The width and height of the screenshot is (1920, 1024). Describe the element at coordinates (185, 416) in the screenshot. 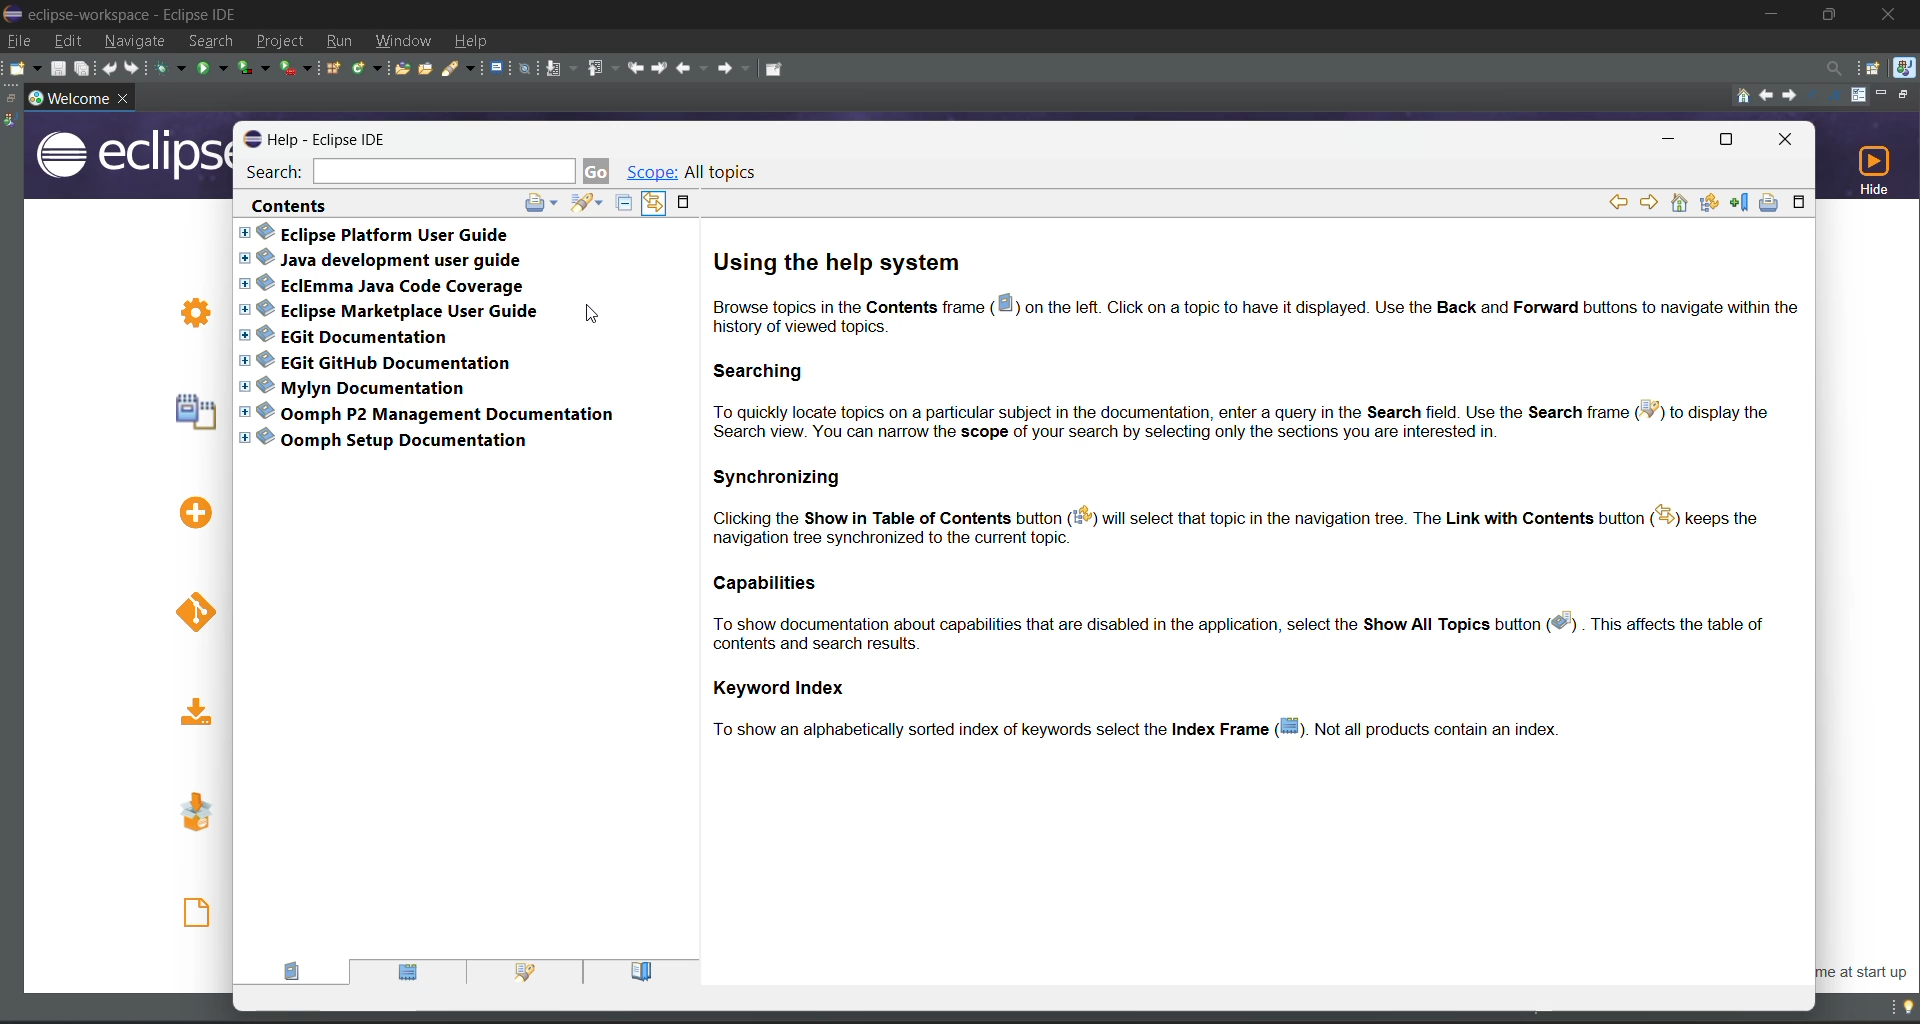

I see `Create a hello world` at that location.